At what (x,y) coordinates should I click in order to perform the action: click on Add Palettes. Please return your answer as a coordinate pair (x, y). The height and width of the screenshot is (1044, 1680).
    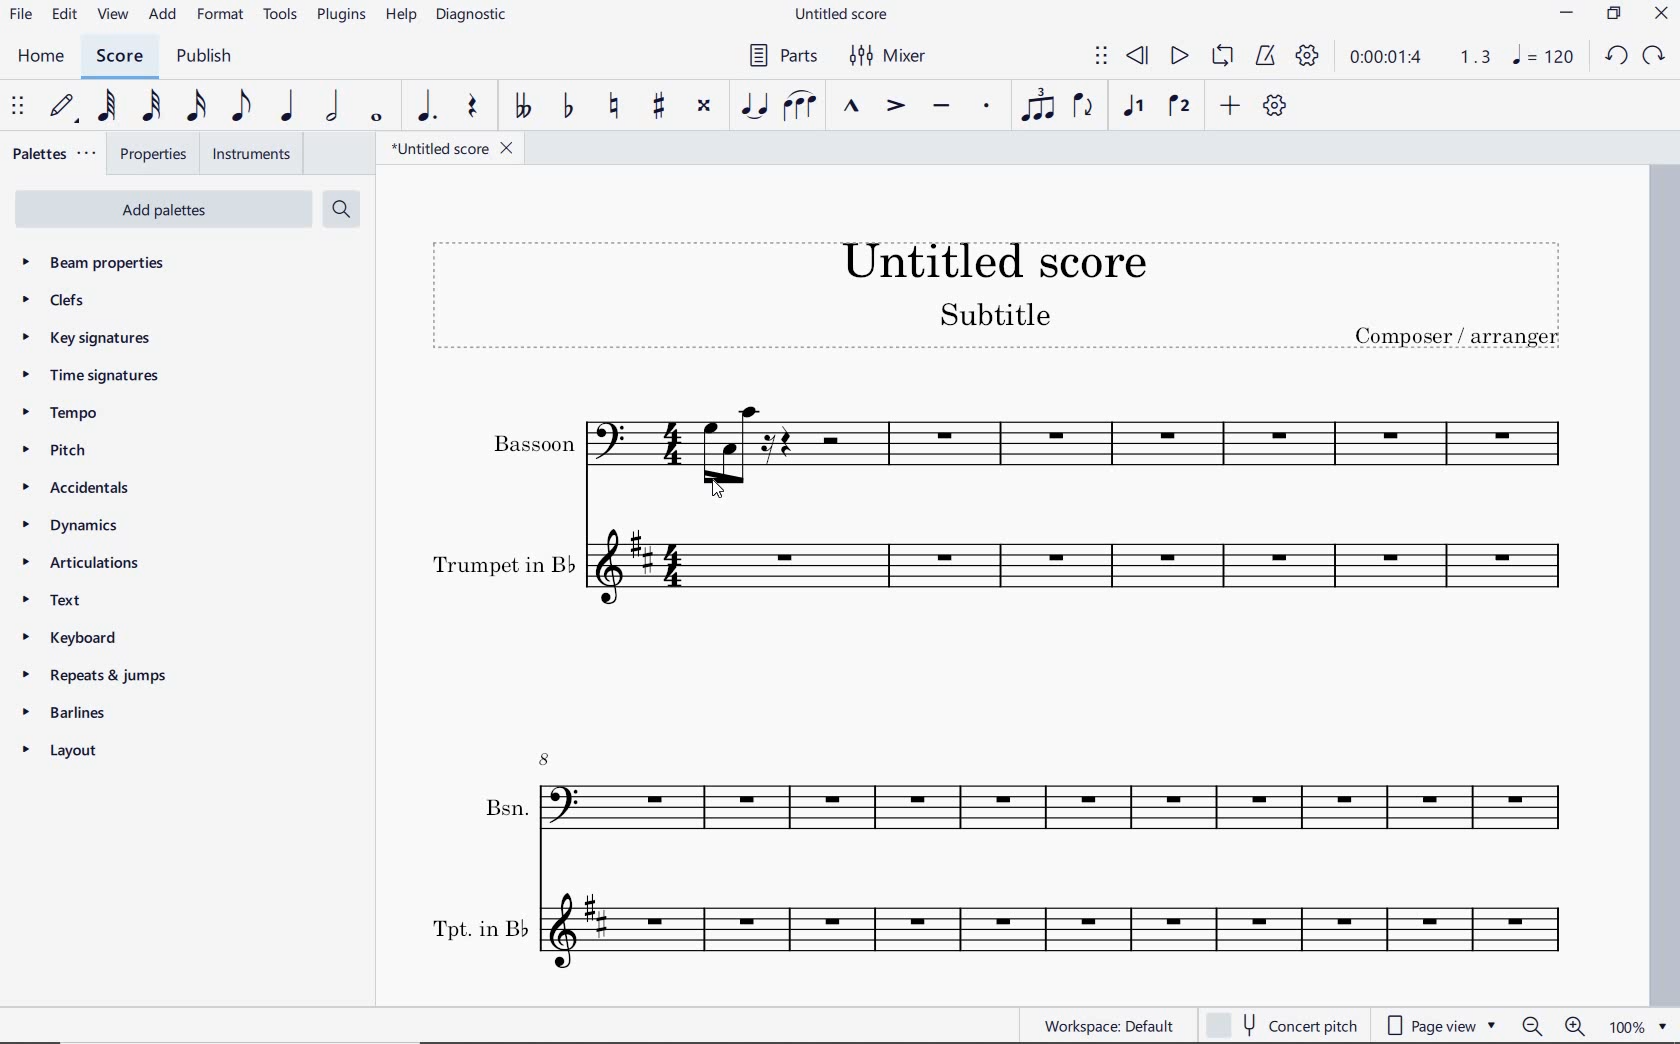
    Looking at the image, I should click on (163, 207).